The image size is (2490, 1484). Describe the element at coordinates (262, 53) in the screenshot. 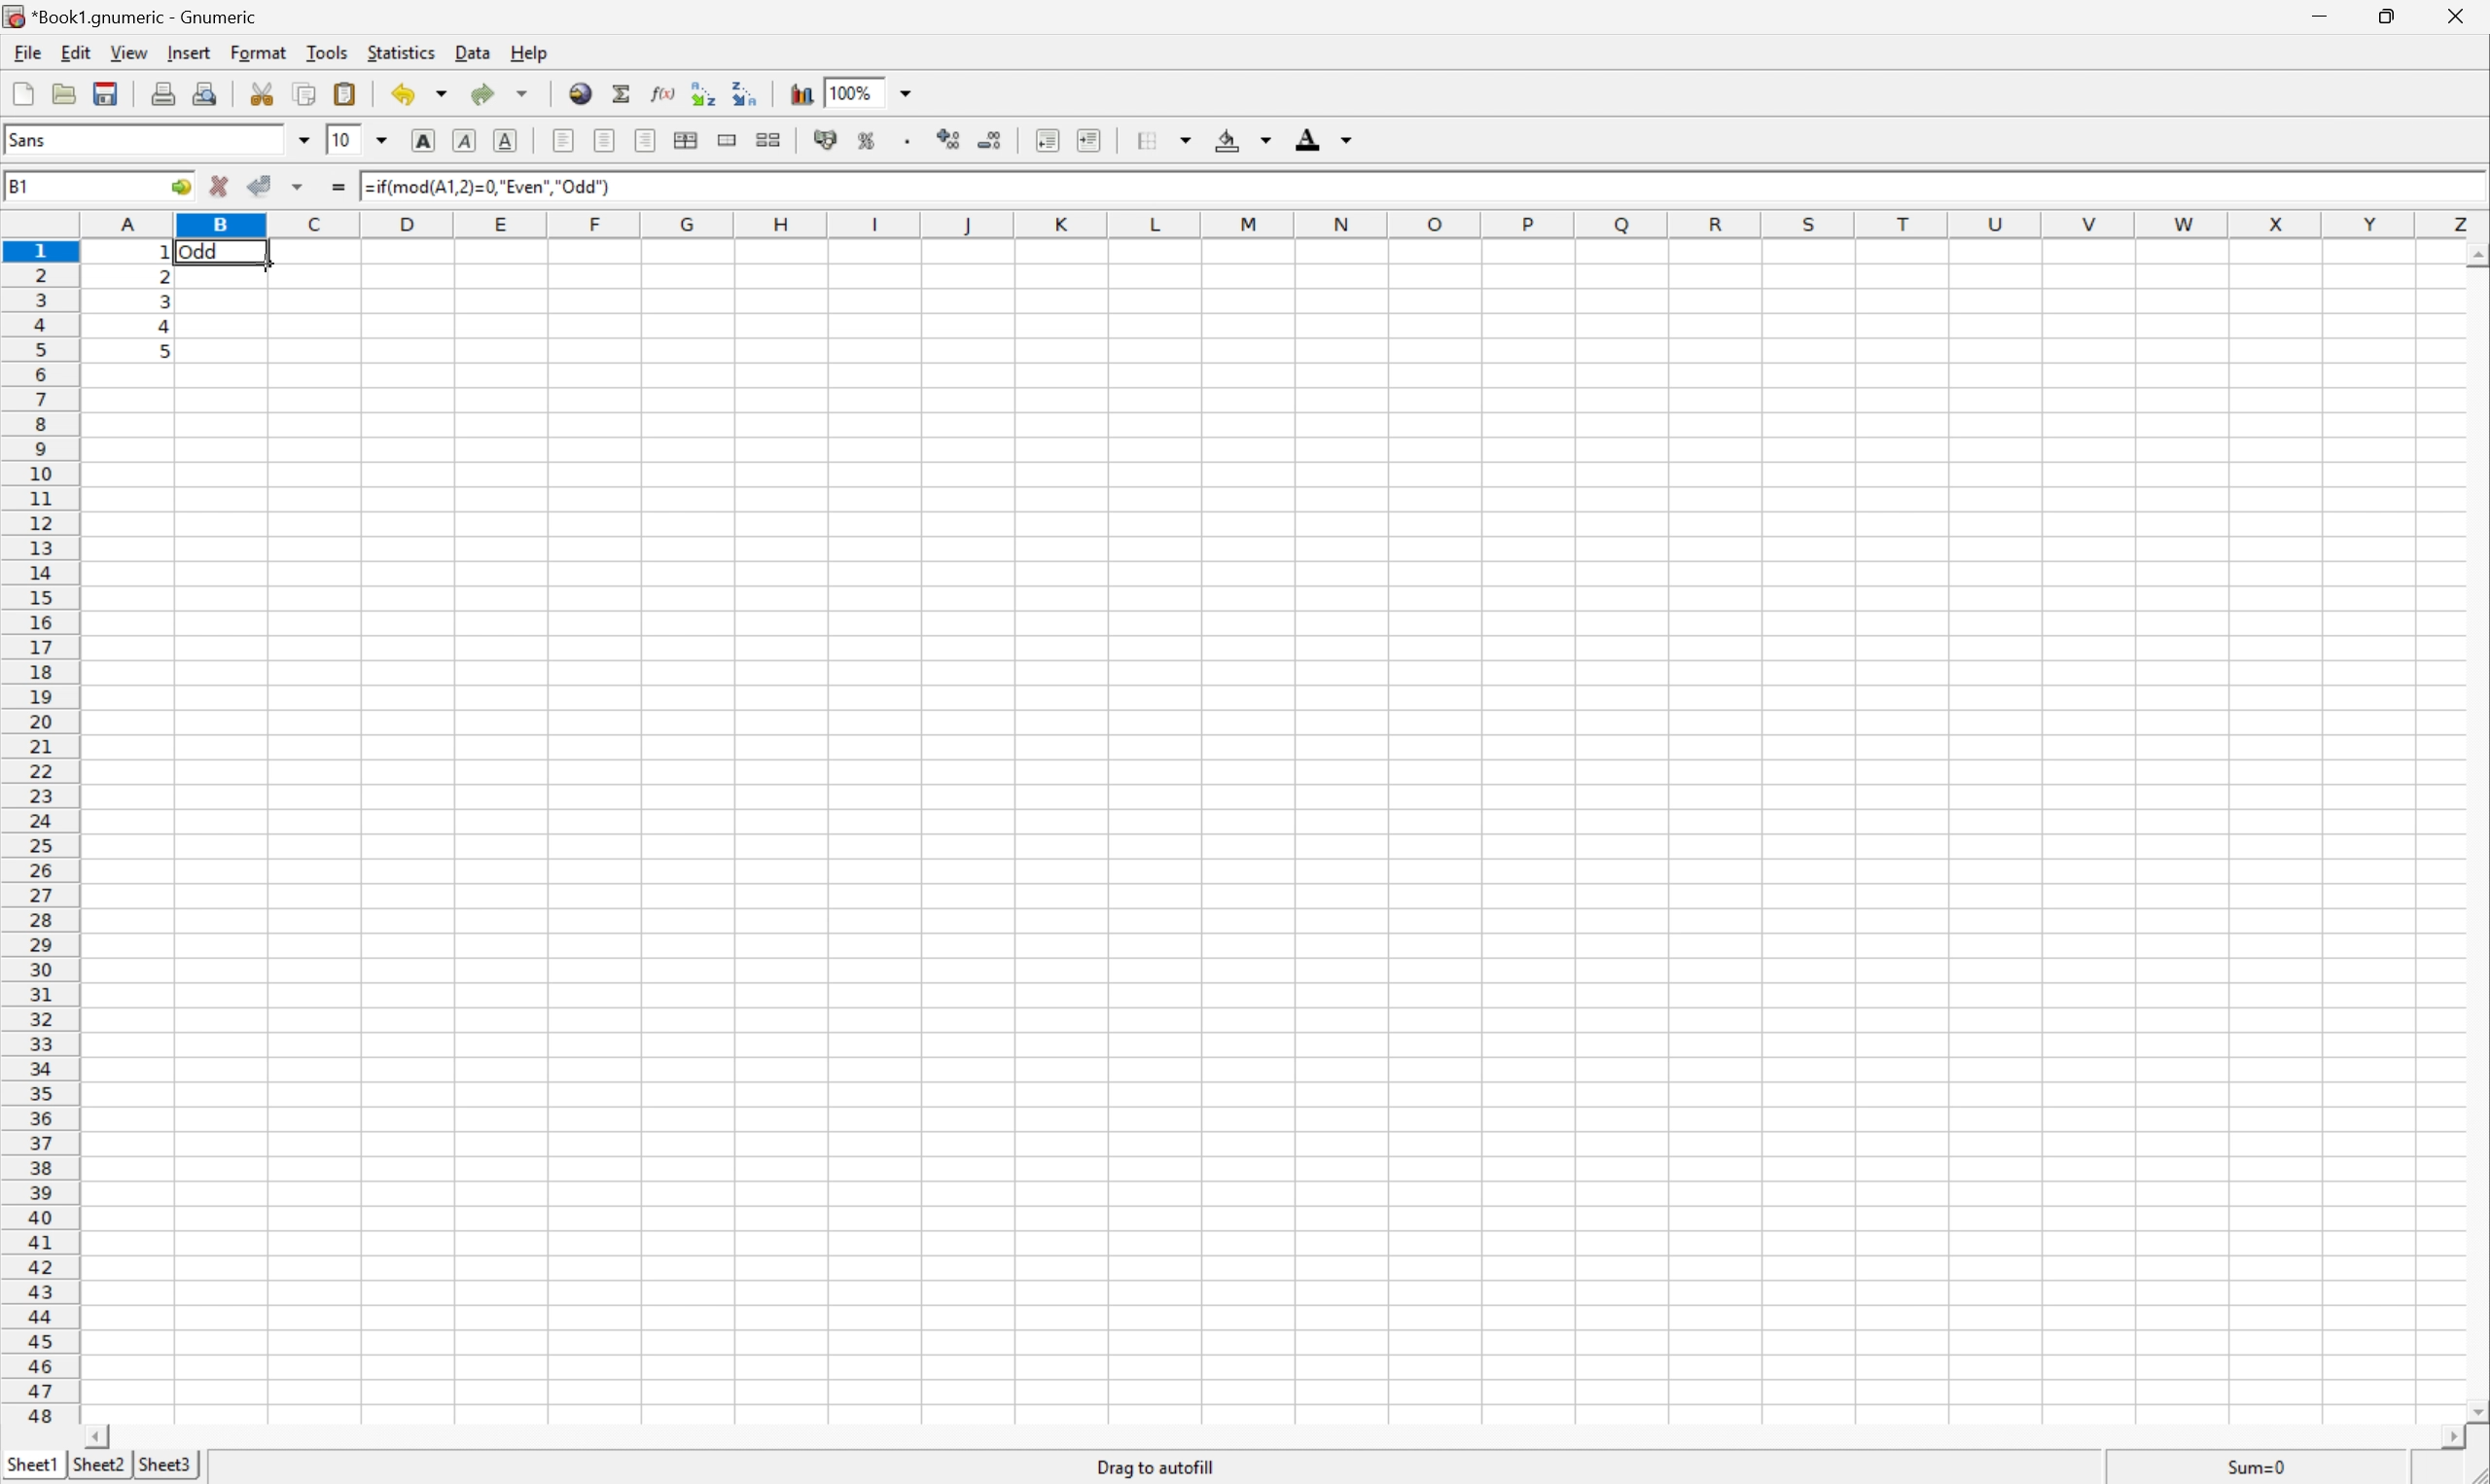

I see `Format` at that location.